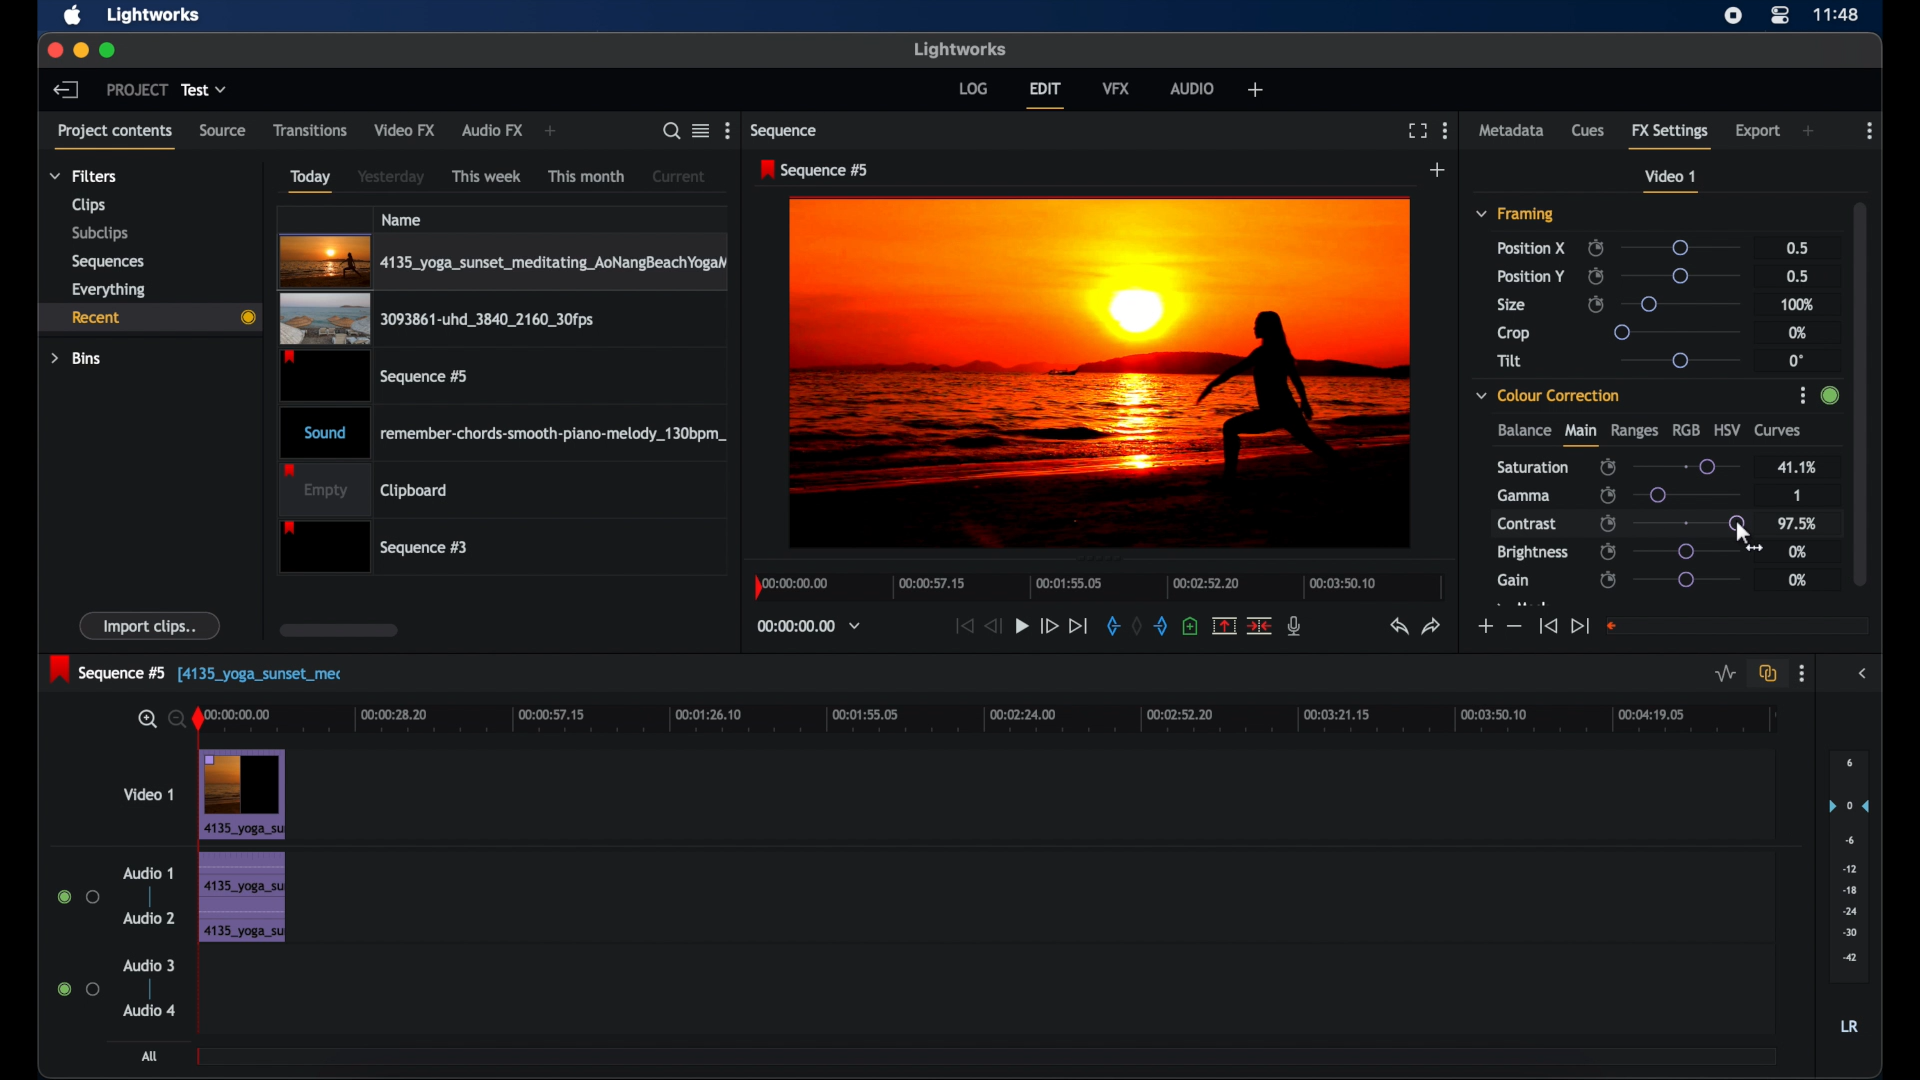  What do you see at coordinates (1738, 523) in the screenshot?
I see `slider` at bounding box center [1738, 523].